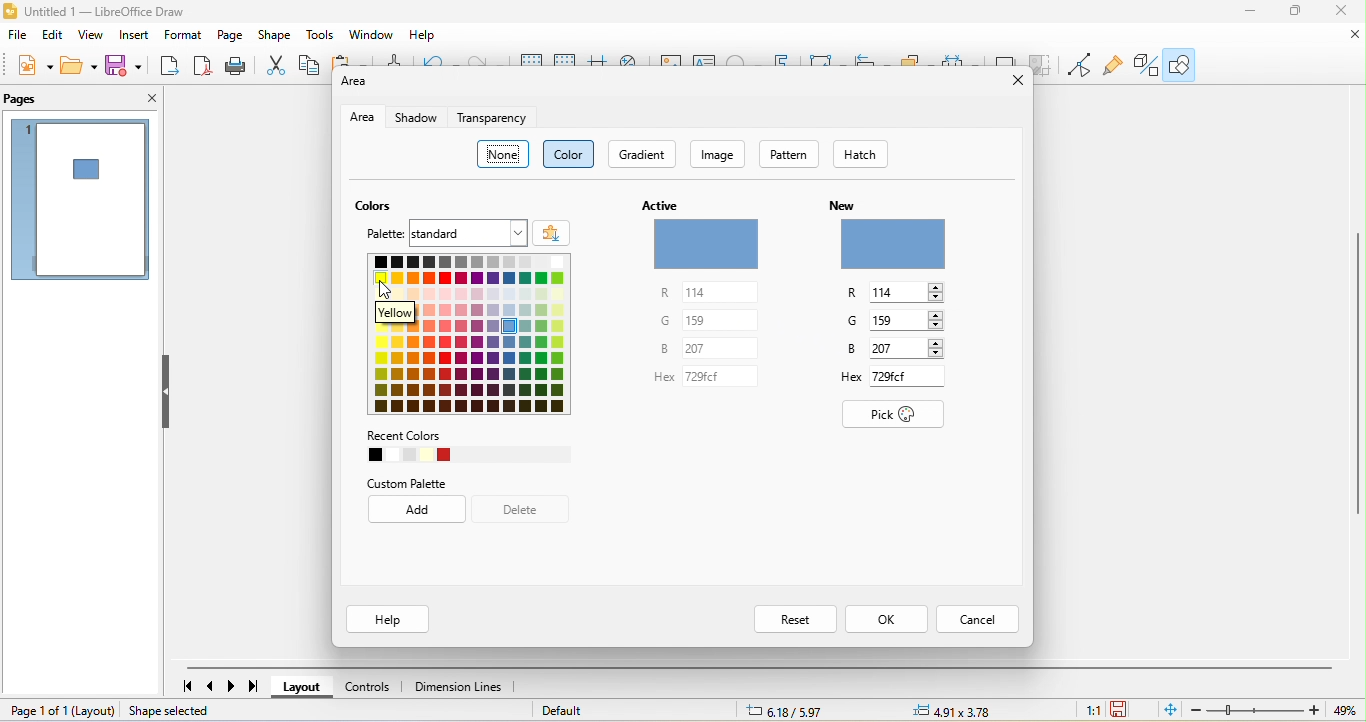  What do you see at coordinates (48, 100) in the screenshot?
I see `pages` at bounding box center [48, 100].